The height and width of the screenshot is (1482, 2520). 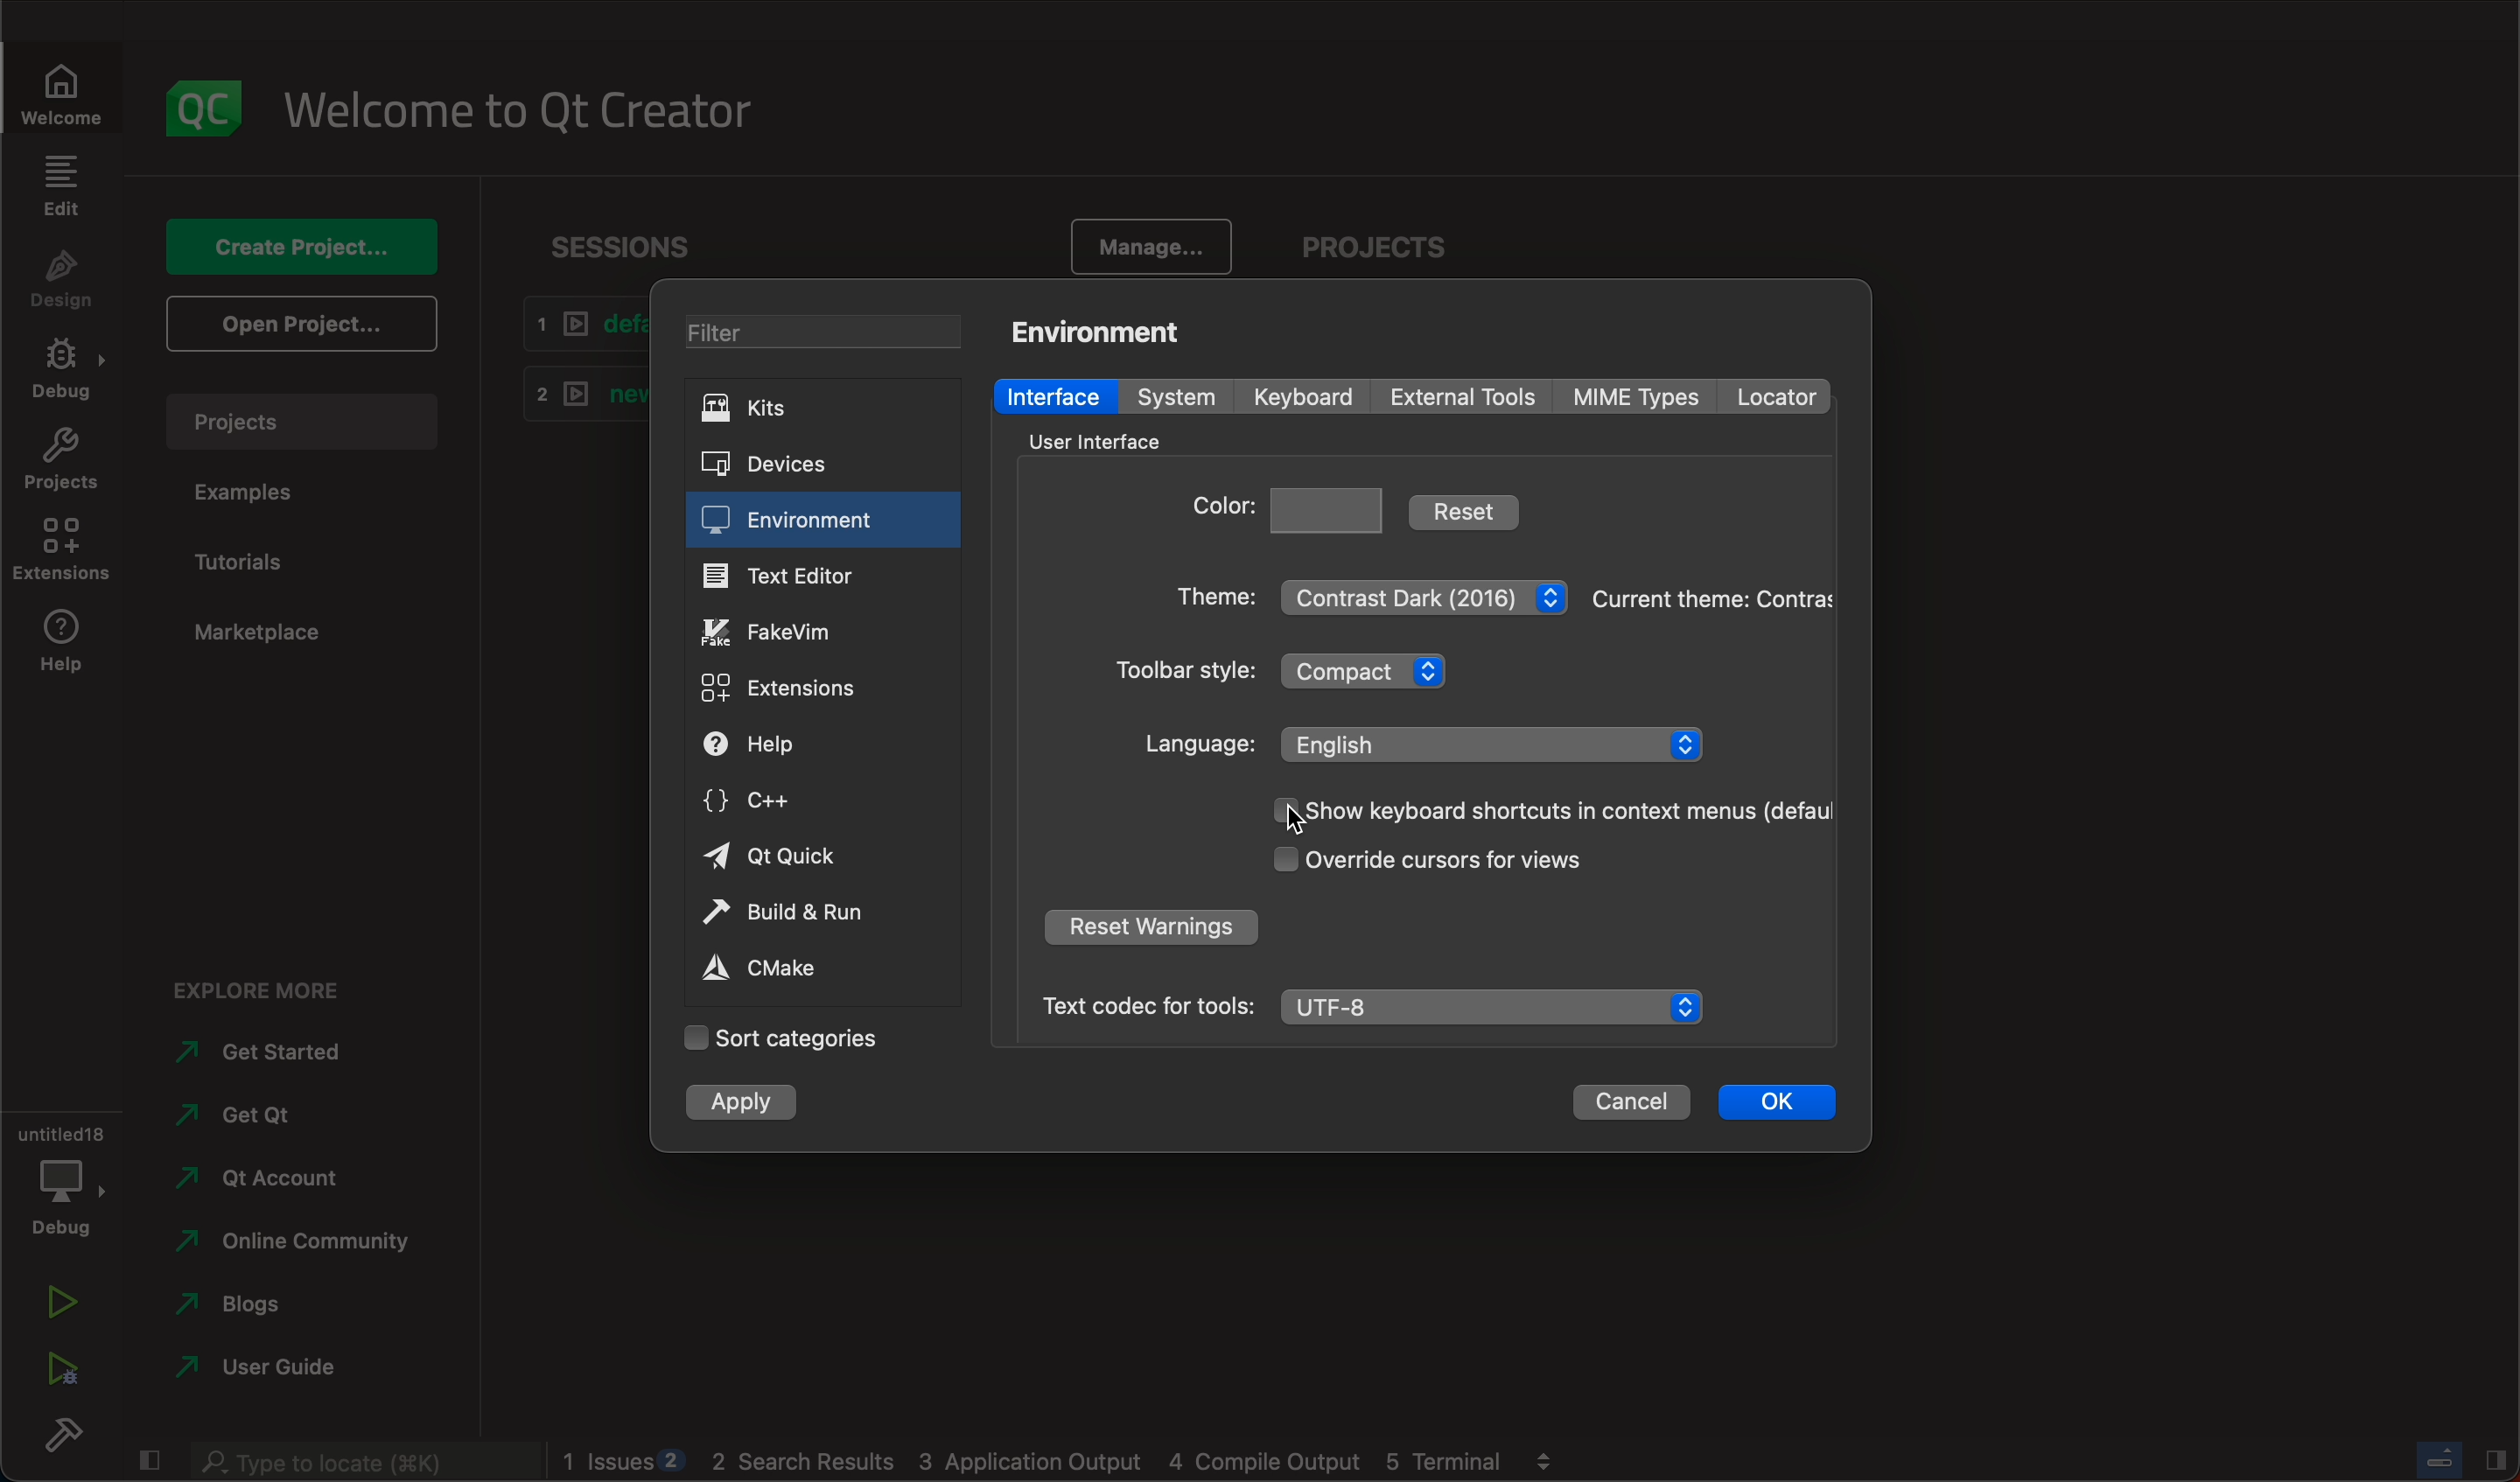 I want to click on run debug, so click(x=59, y=1371).